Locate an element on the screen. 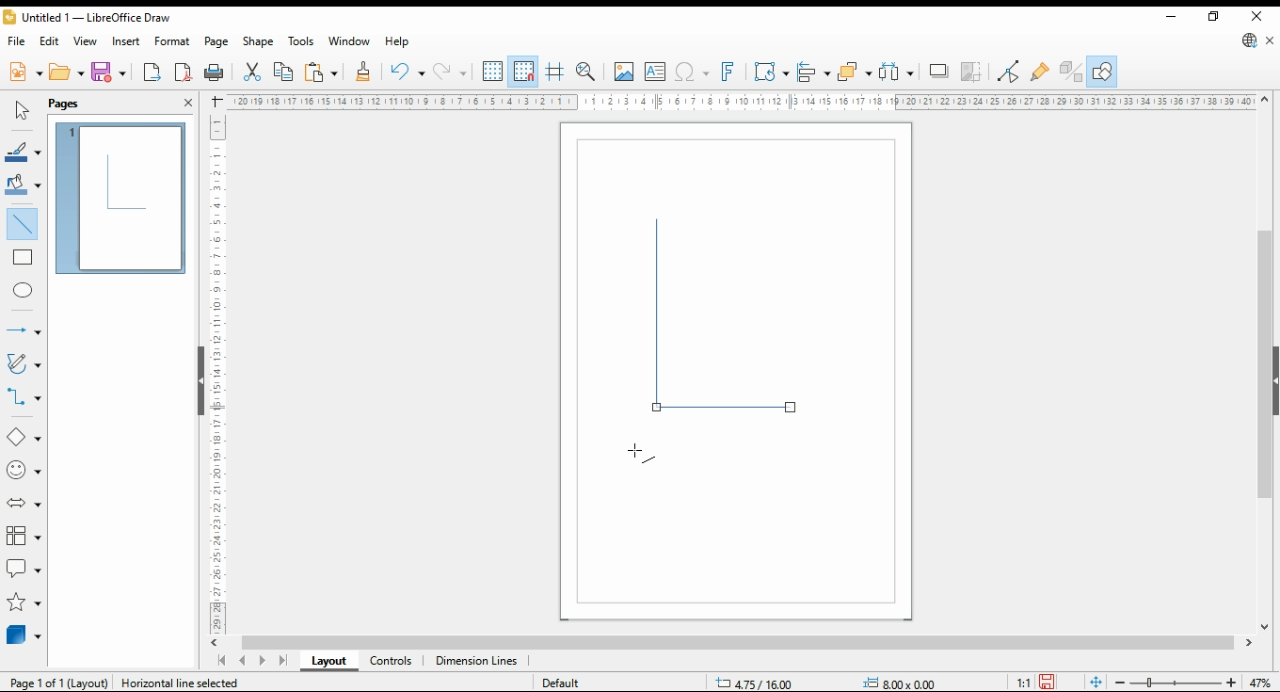 Image resolution: width=1280 pixels, height=692 pixels. move left is located at coordinates (217, 643).